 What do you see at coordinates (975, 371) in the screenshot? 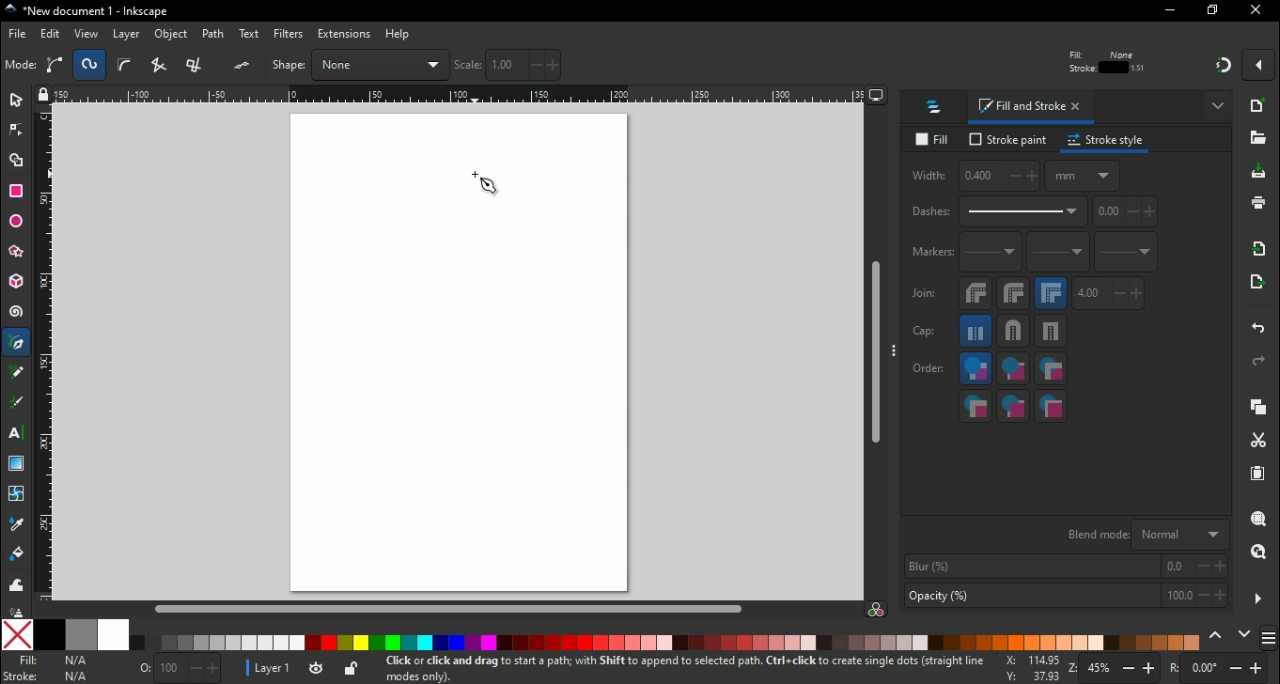
I see `fill,stroke,markers` at bounding box center [975, 371].